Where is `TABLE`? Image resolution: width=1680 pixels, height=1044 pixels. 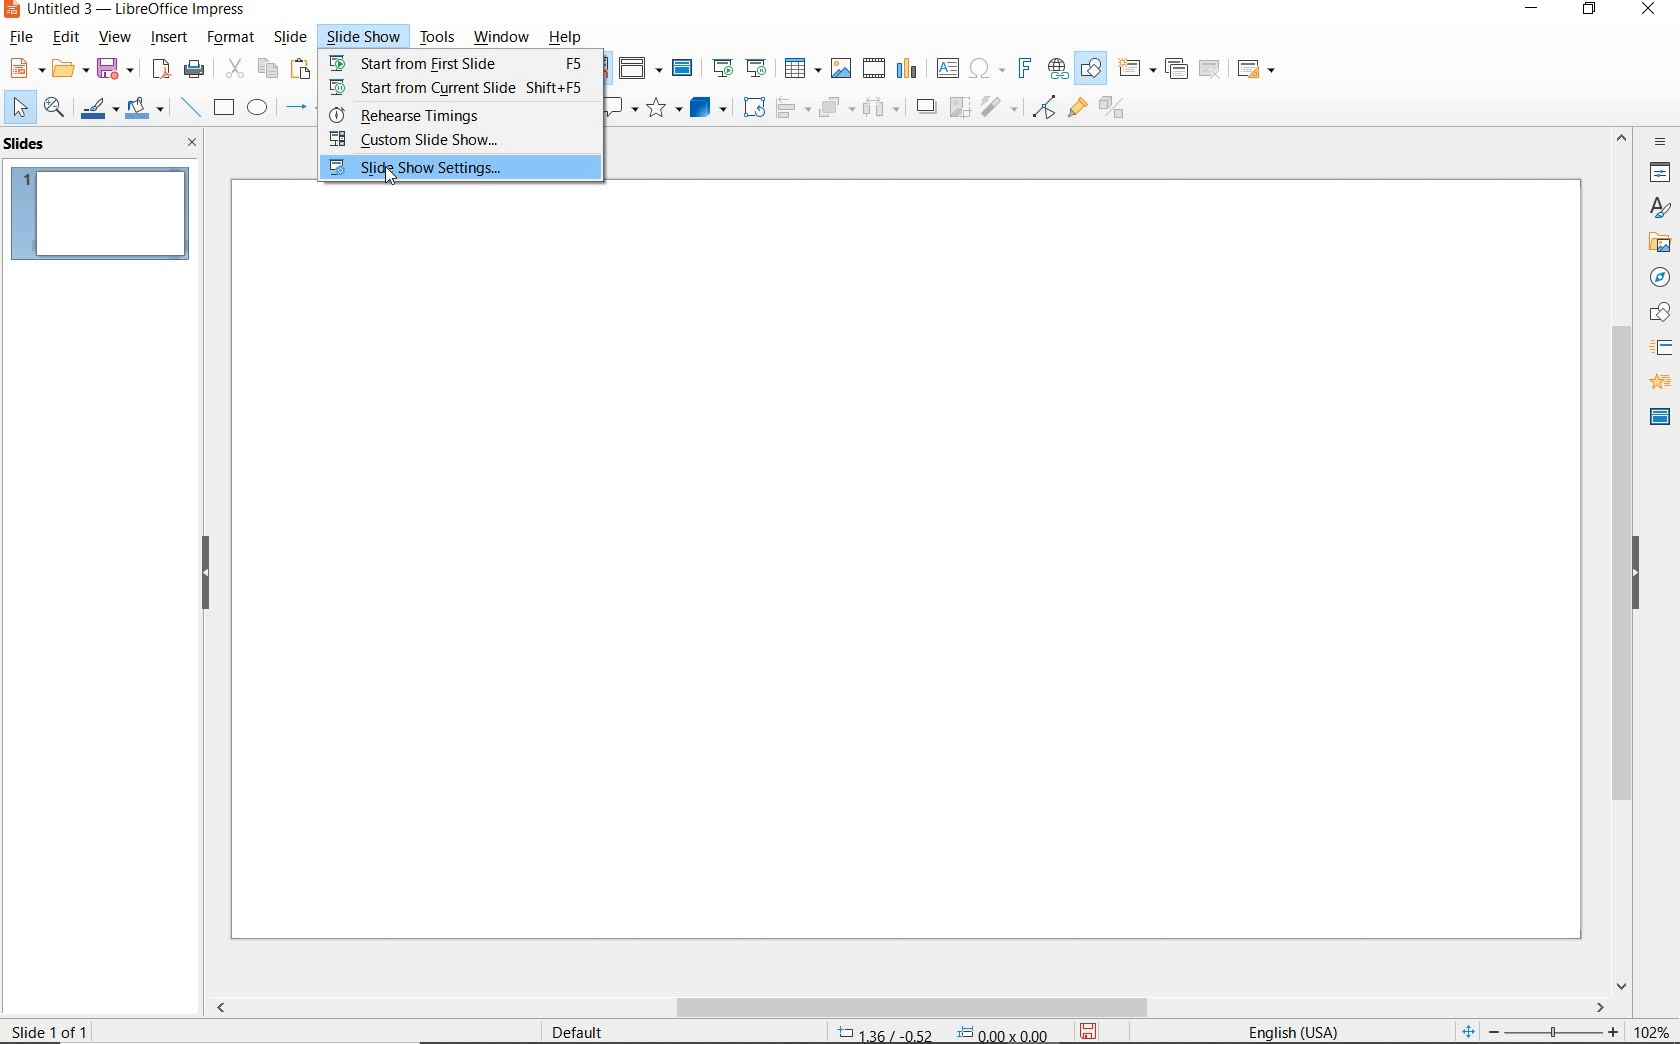
TABLE is located at coordinates (799, 68).